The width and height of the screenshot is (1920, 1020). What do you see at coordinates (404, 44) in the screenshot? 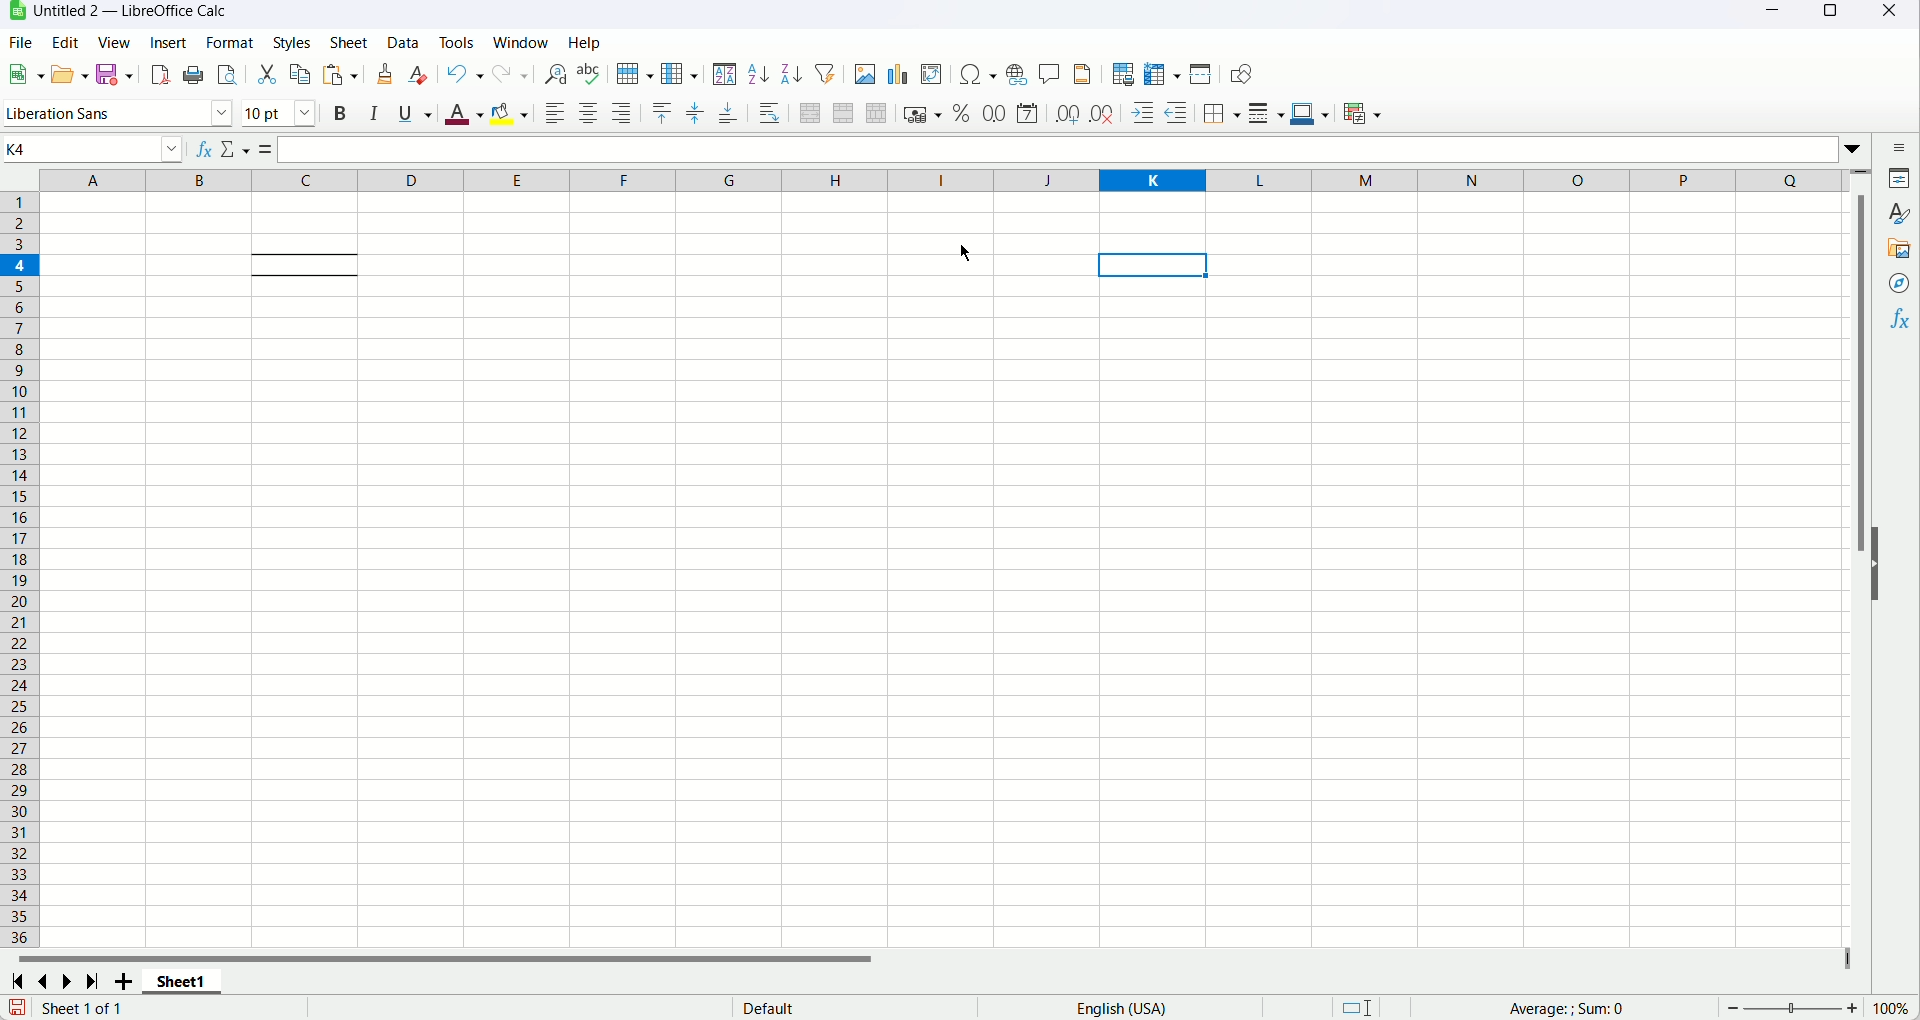
I see `Data` at bounding box center [404, 44].